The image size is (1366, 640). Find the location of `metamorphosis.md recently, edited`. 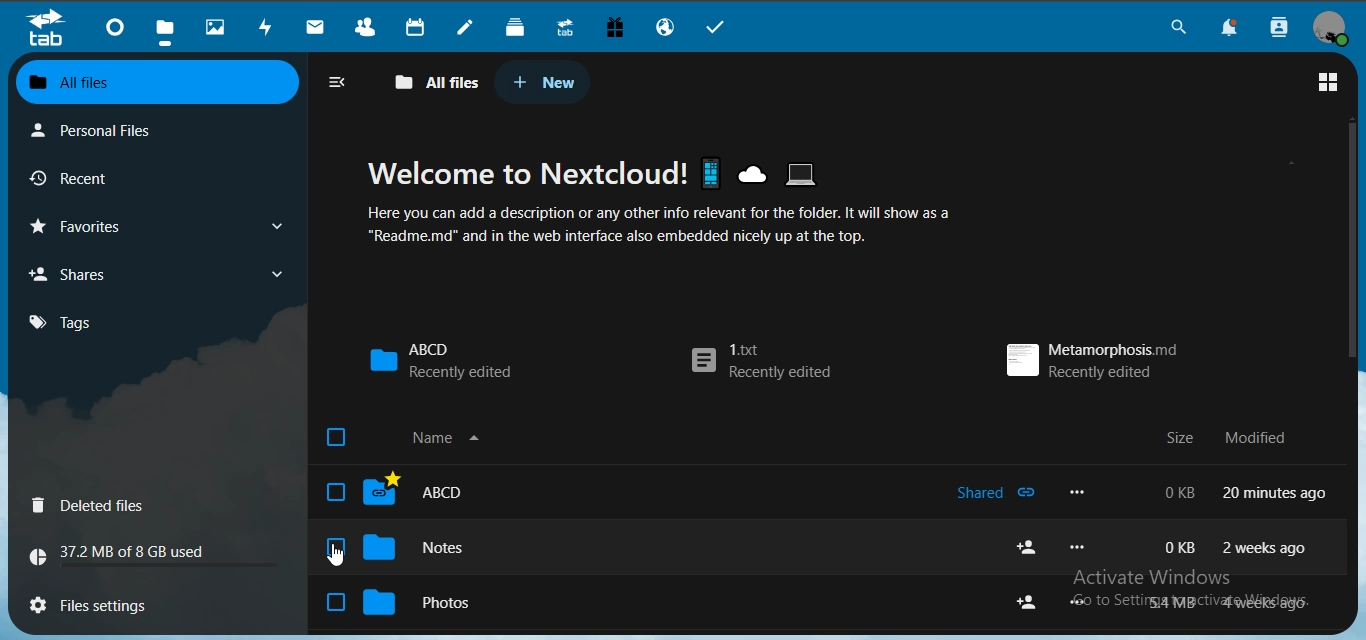

metamorphosis.md recently, edited is located at coordinates (1093, 357).